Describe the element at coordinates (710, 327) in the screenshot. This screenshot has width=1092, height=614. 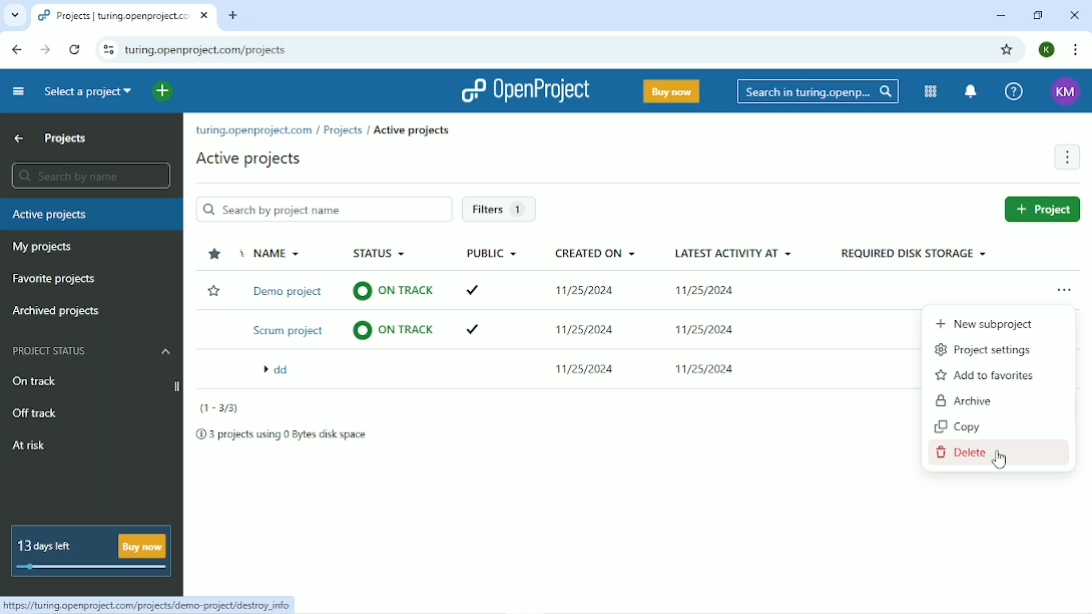
I see `11/25/2024` at that location.